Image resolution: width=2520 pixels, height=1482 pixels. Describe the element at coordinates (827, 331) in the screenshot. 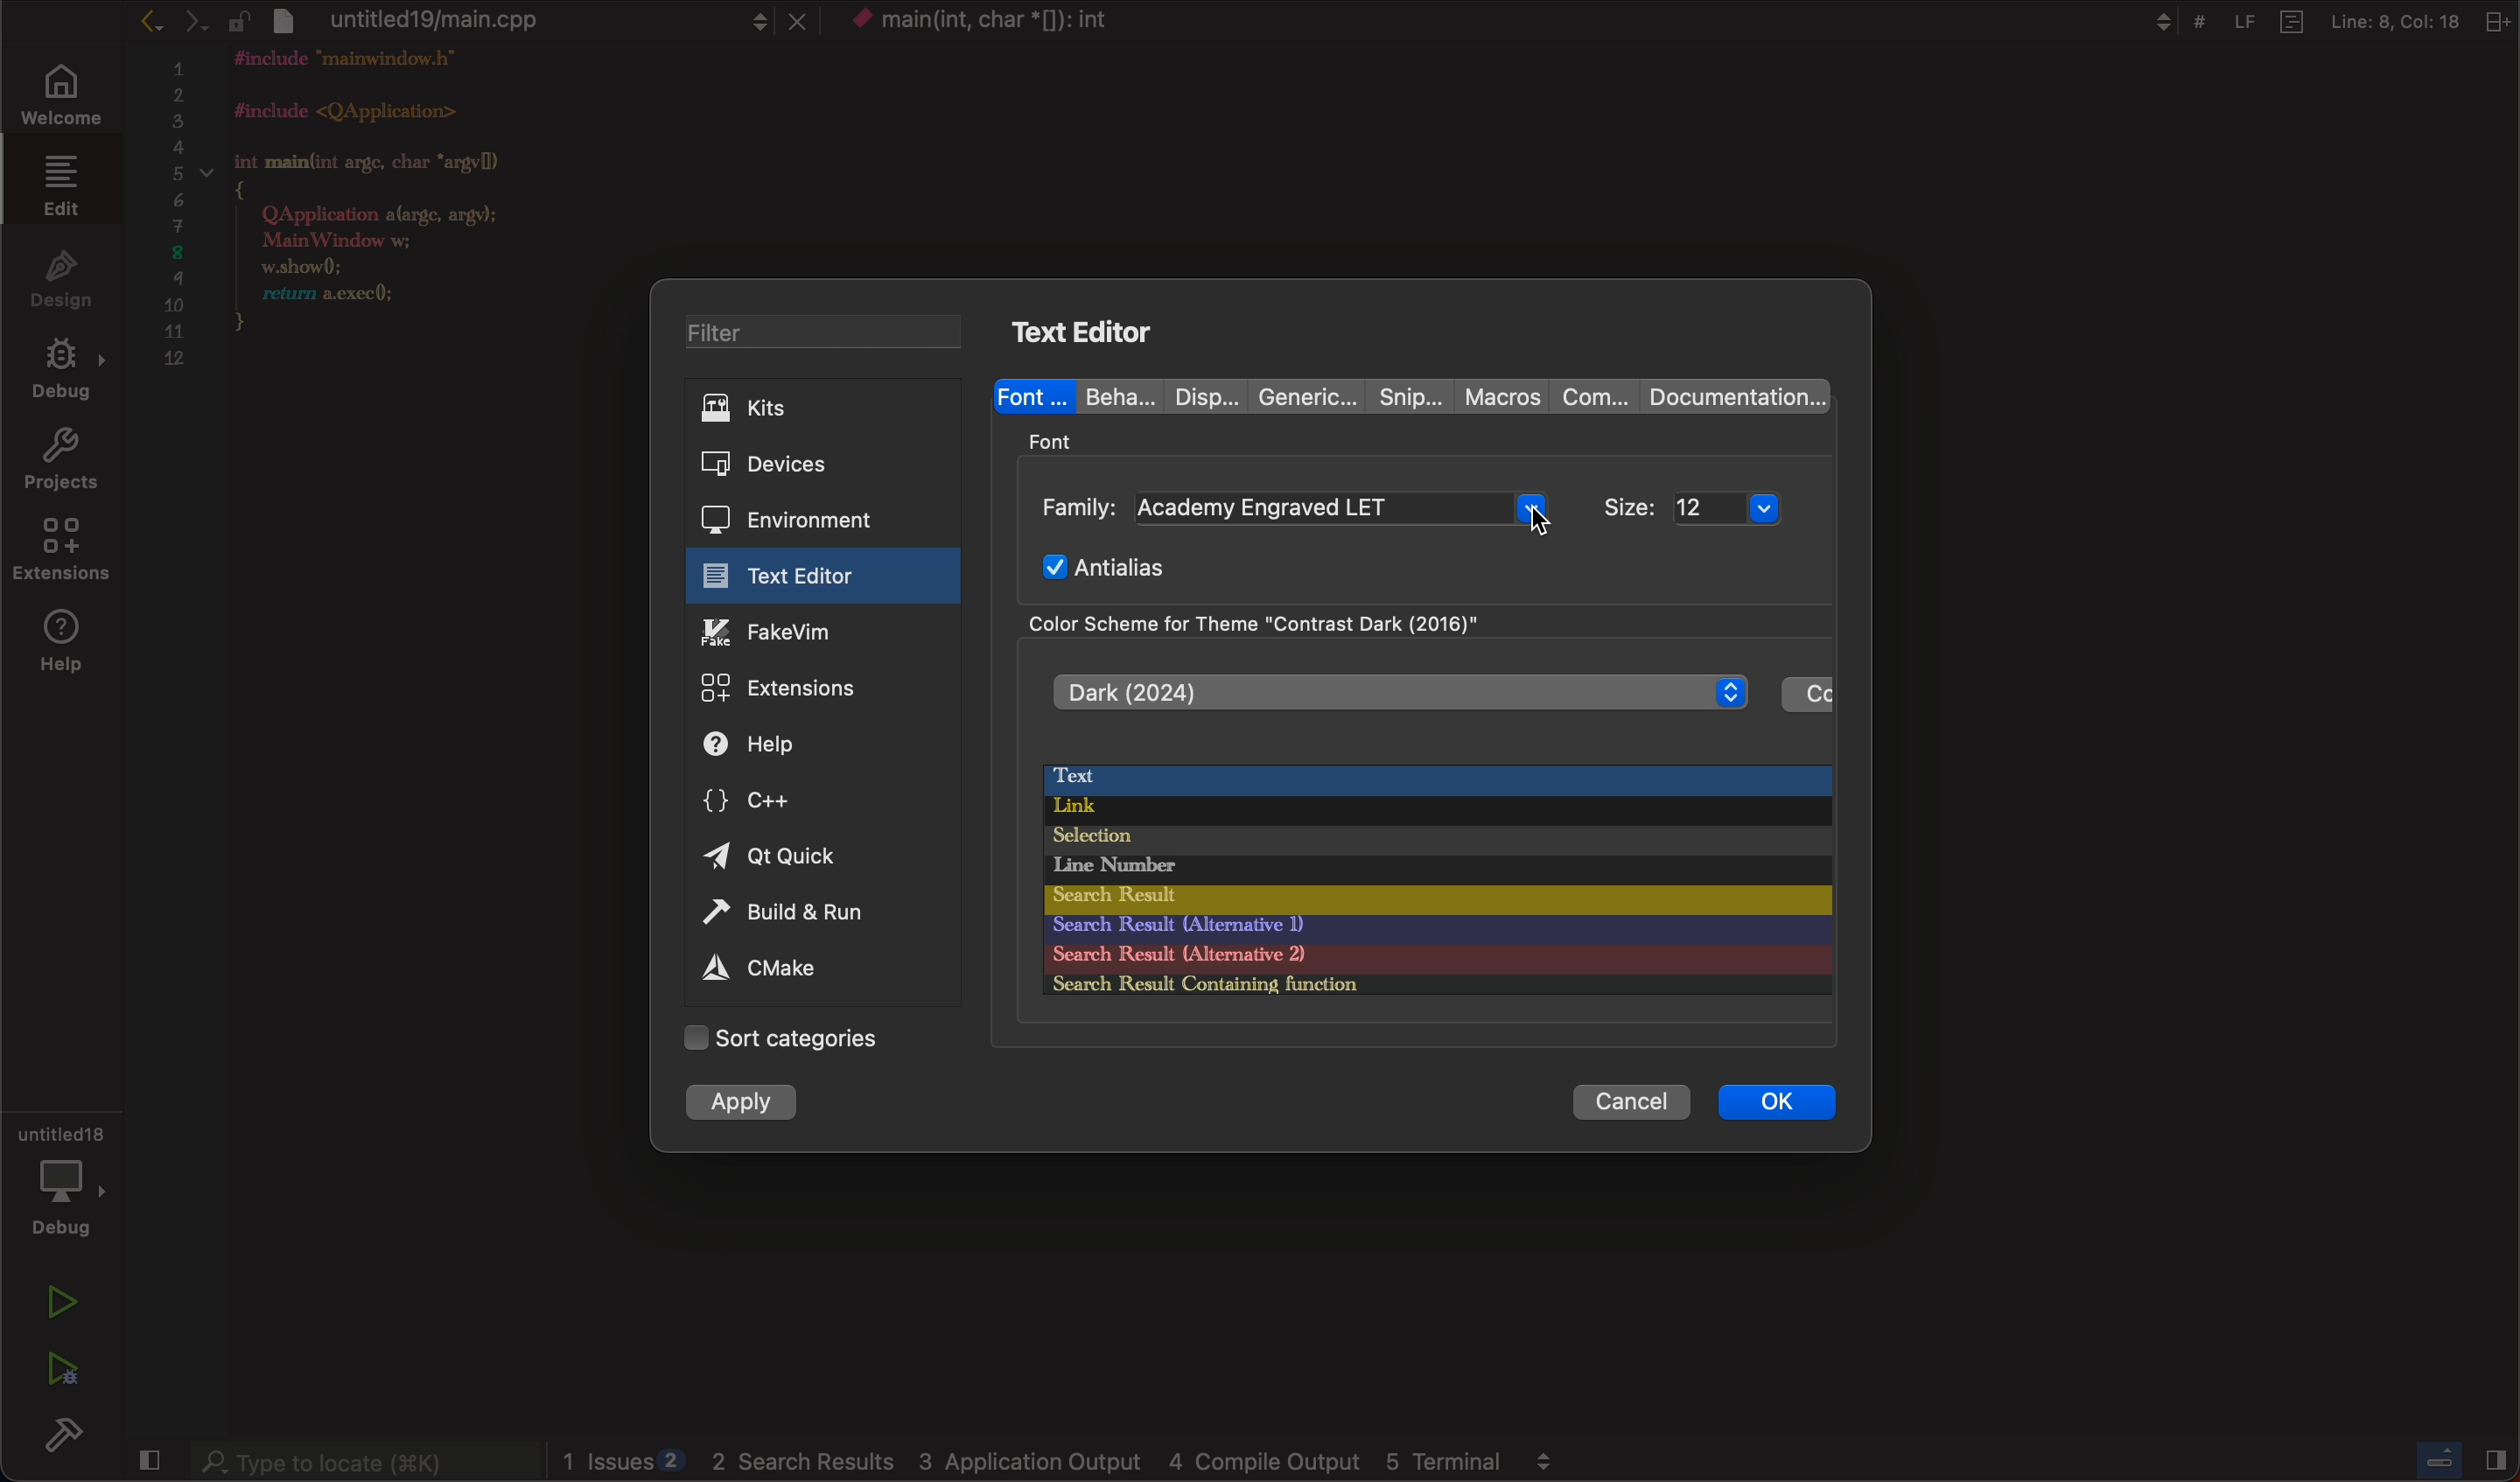

I see `filter` at that location.